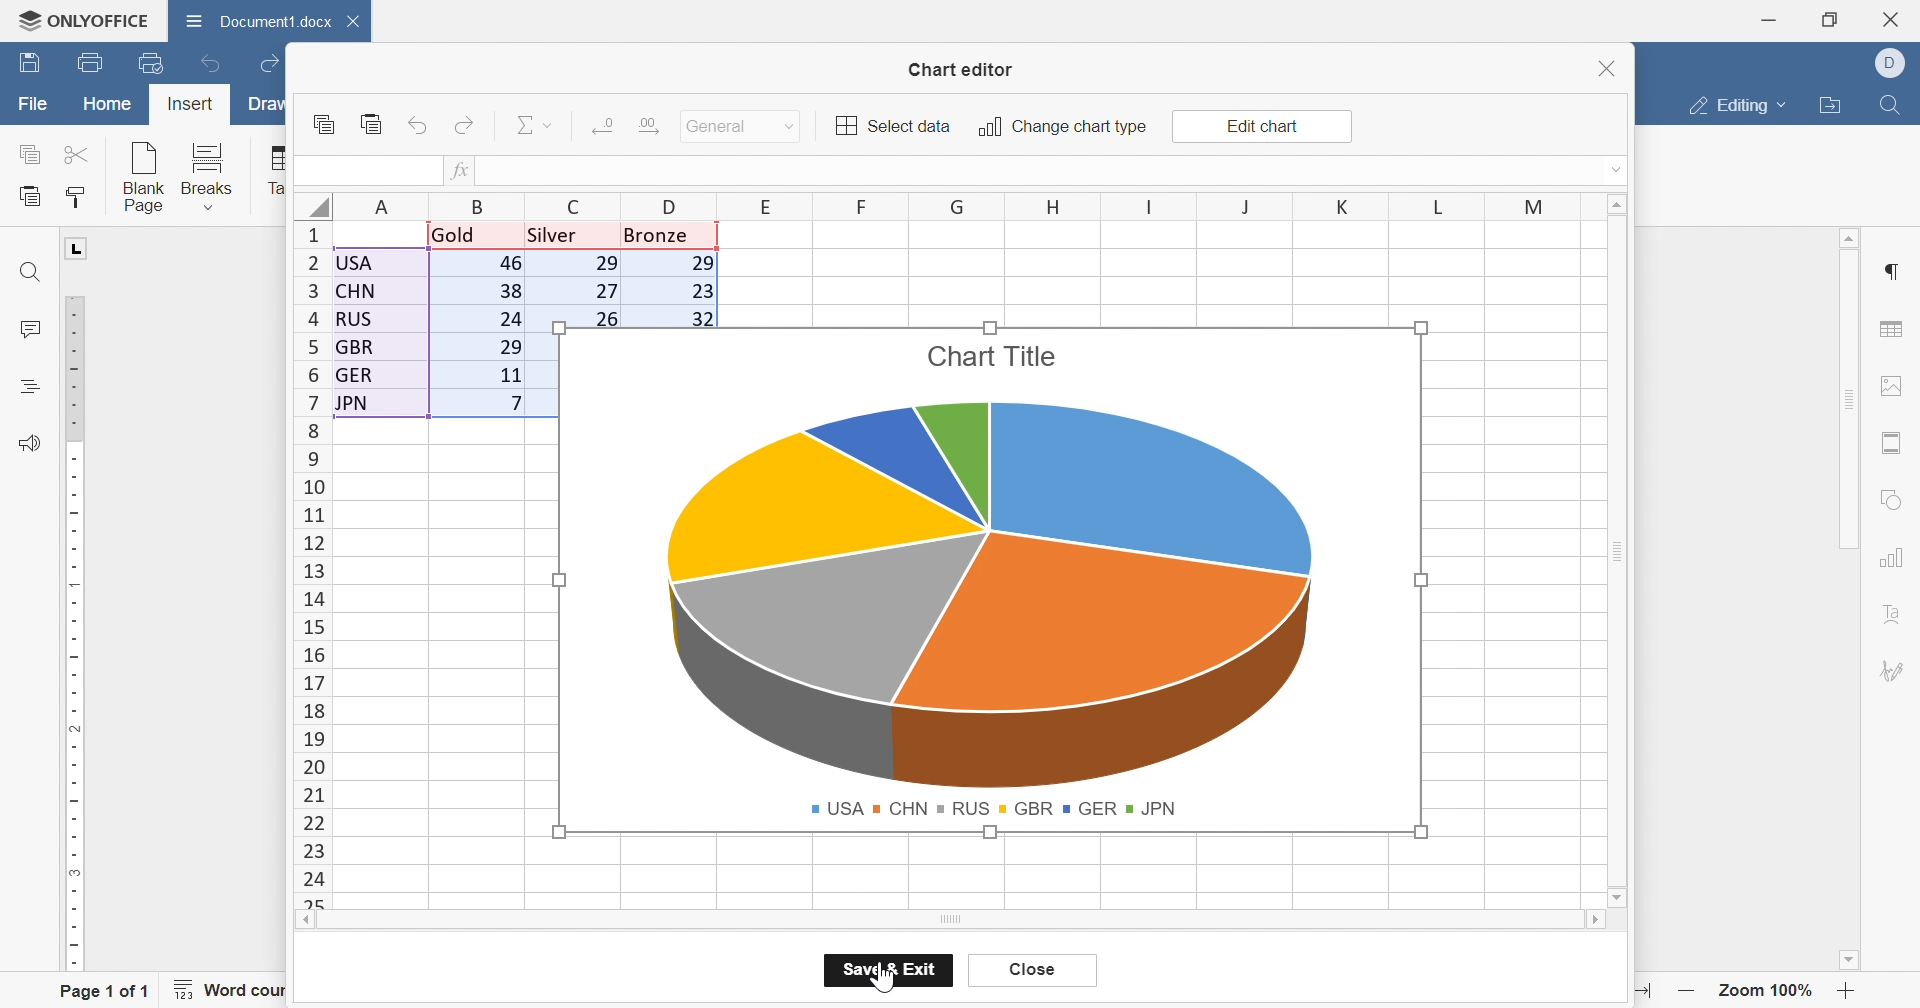 This screenshot has height=1008, width=1920. Describe the element at coordinates (465, 123) in the screenshot. I see `Redo` at that location.